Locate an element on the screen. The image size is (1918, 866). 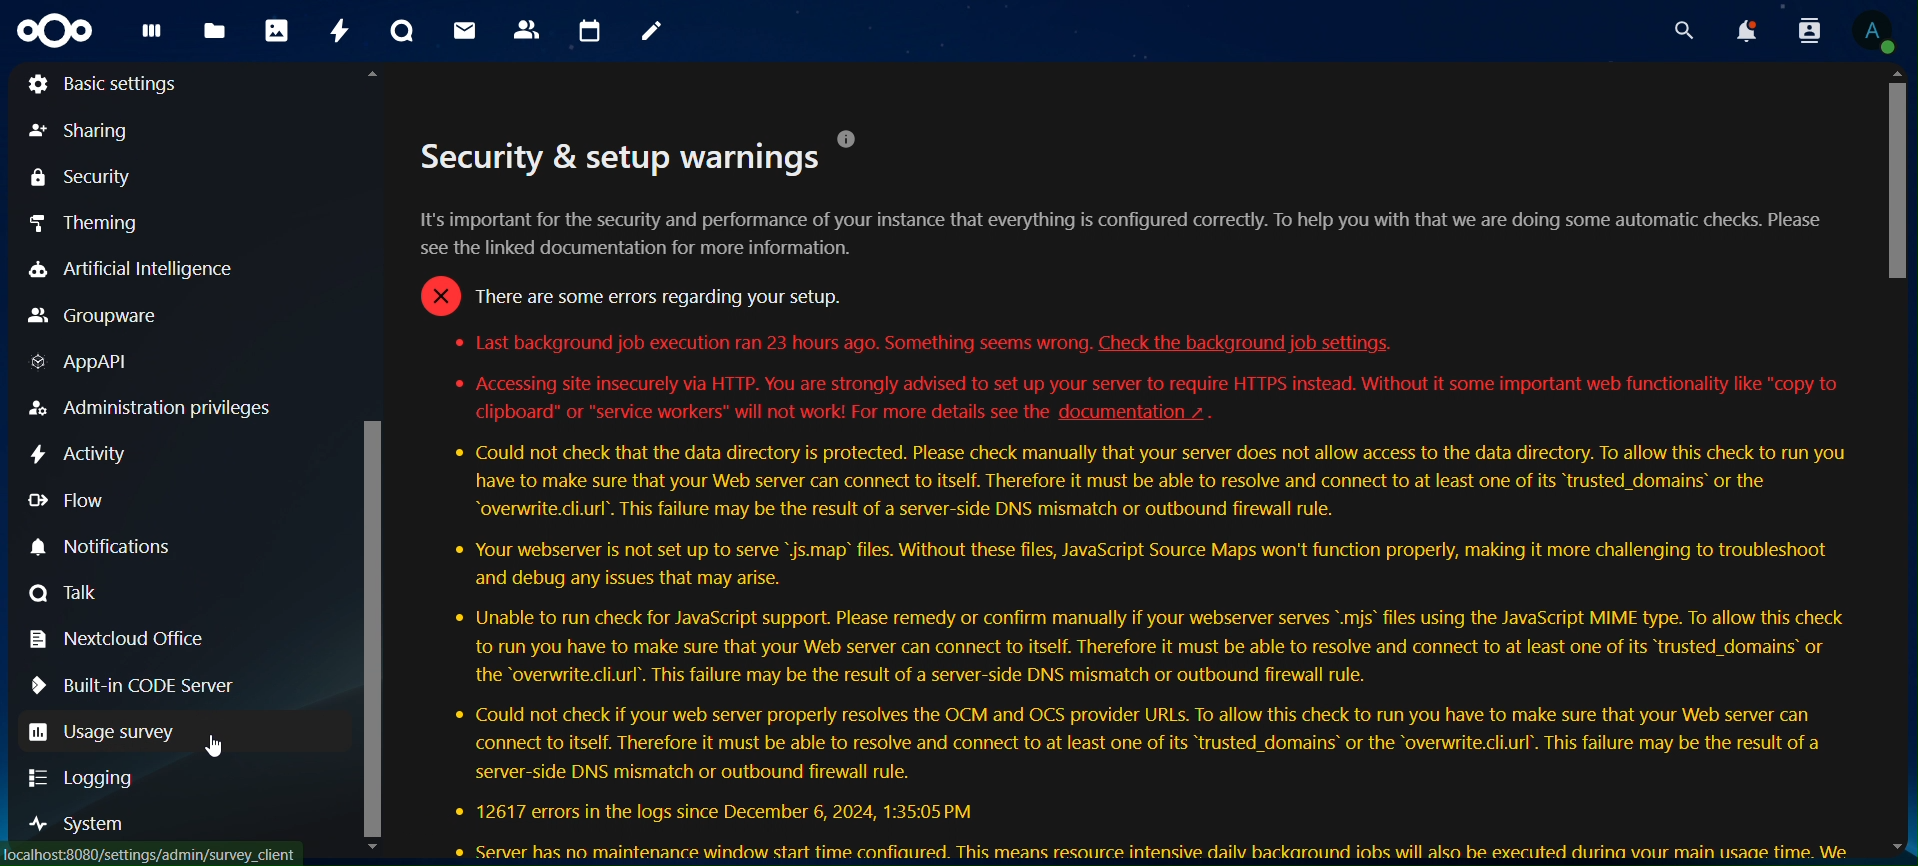
security is located at coordinates (80, 179).